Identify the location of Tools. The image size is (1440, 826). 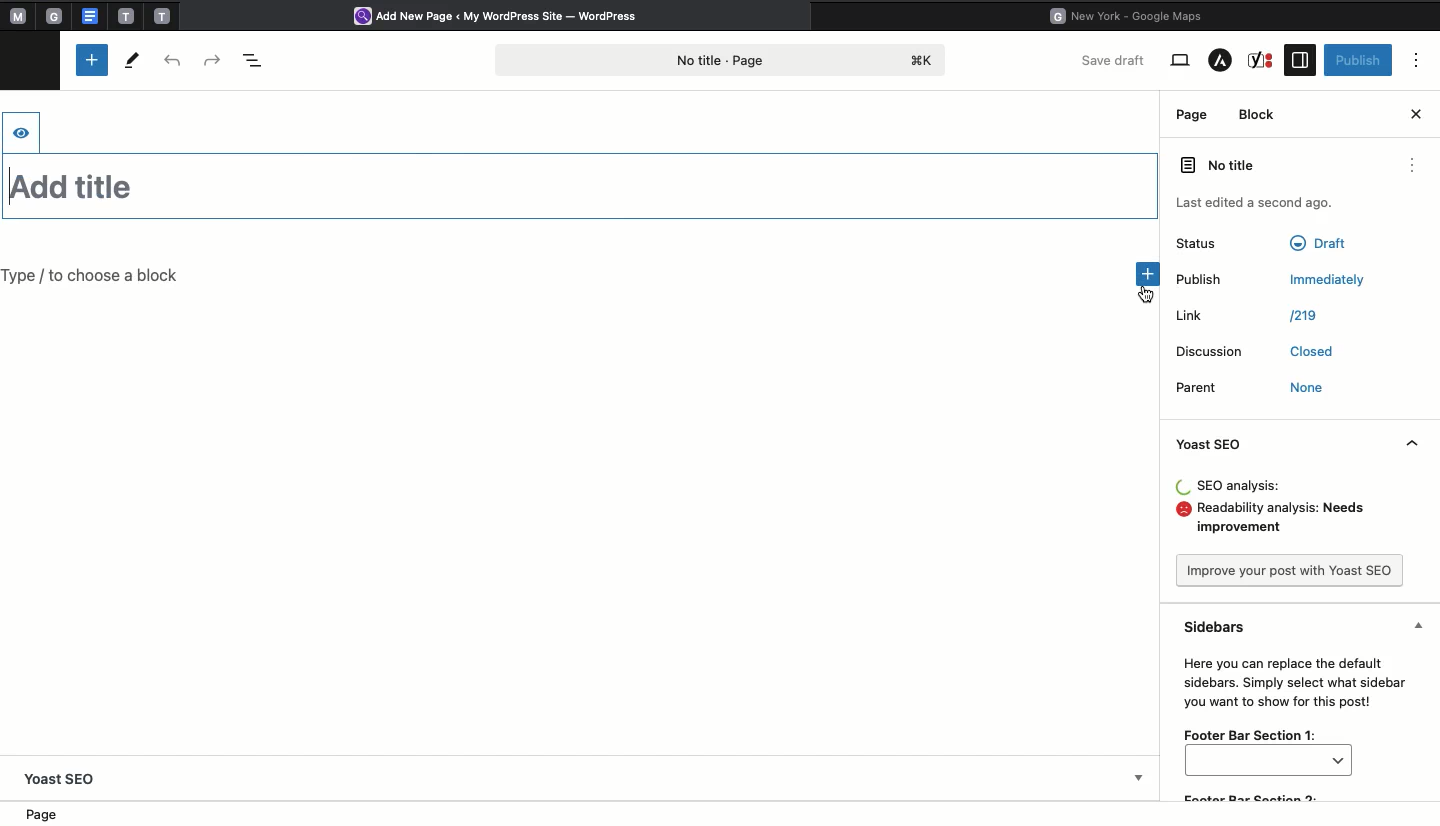
(131, 60).